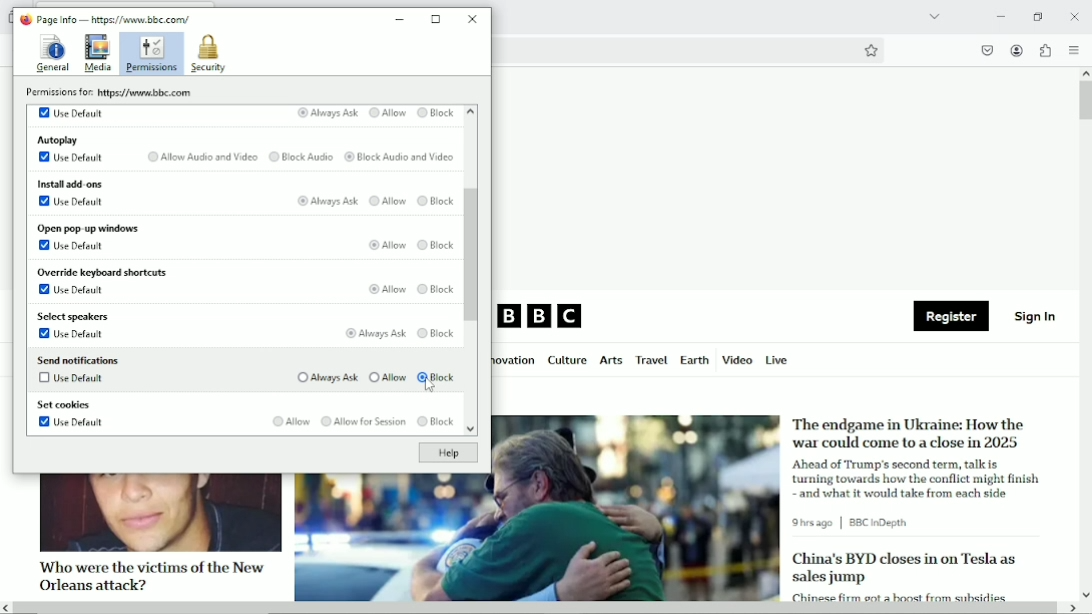 The image size is (1092, 614). I want to click on Chinese firm got a boost from subsides, so click(899, 595).